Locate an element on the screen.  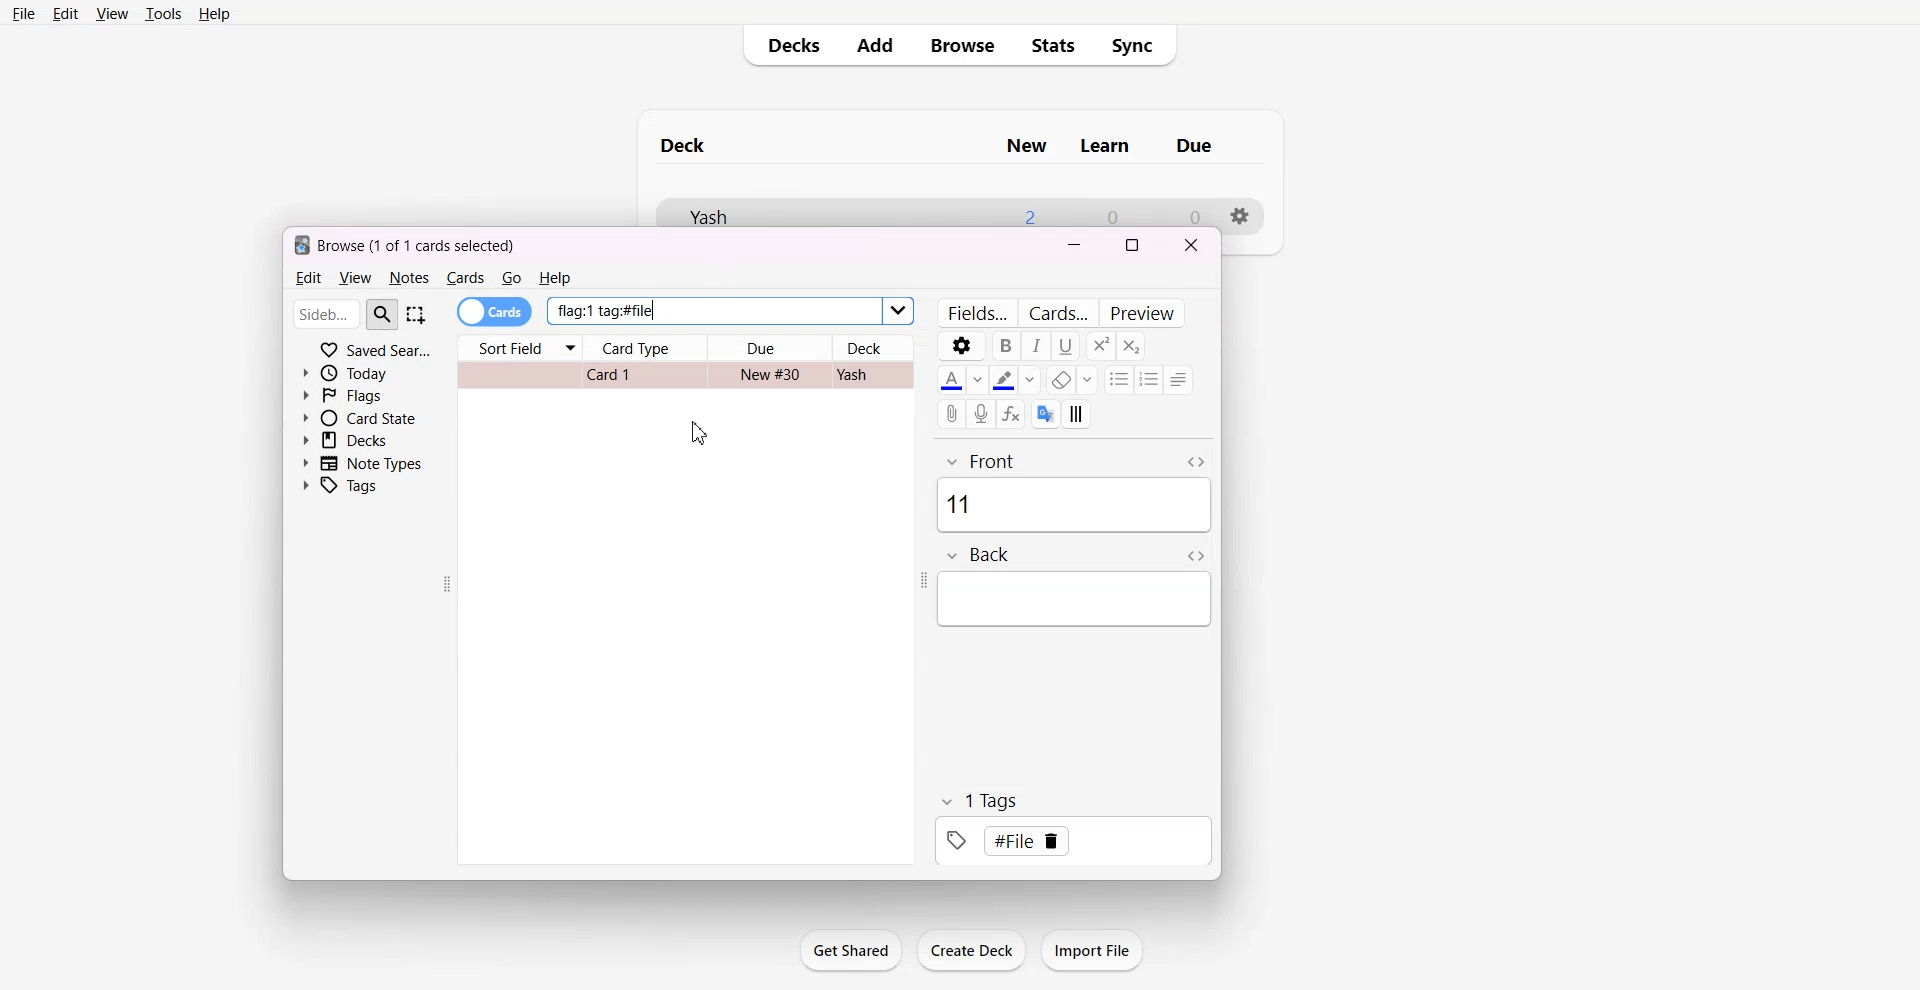
Import File is located at coordinates (1092, 950).